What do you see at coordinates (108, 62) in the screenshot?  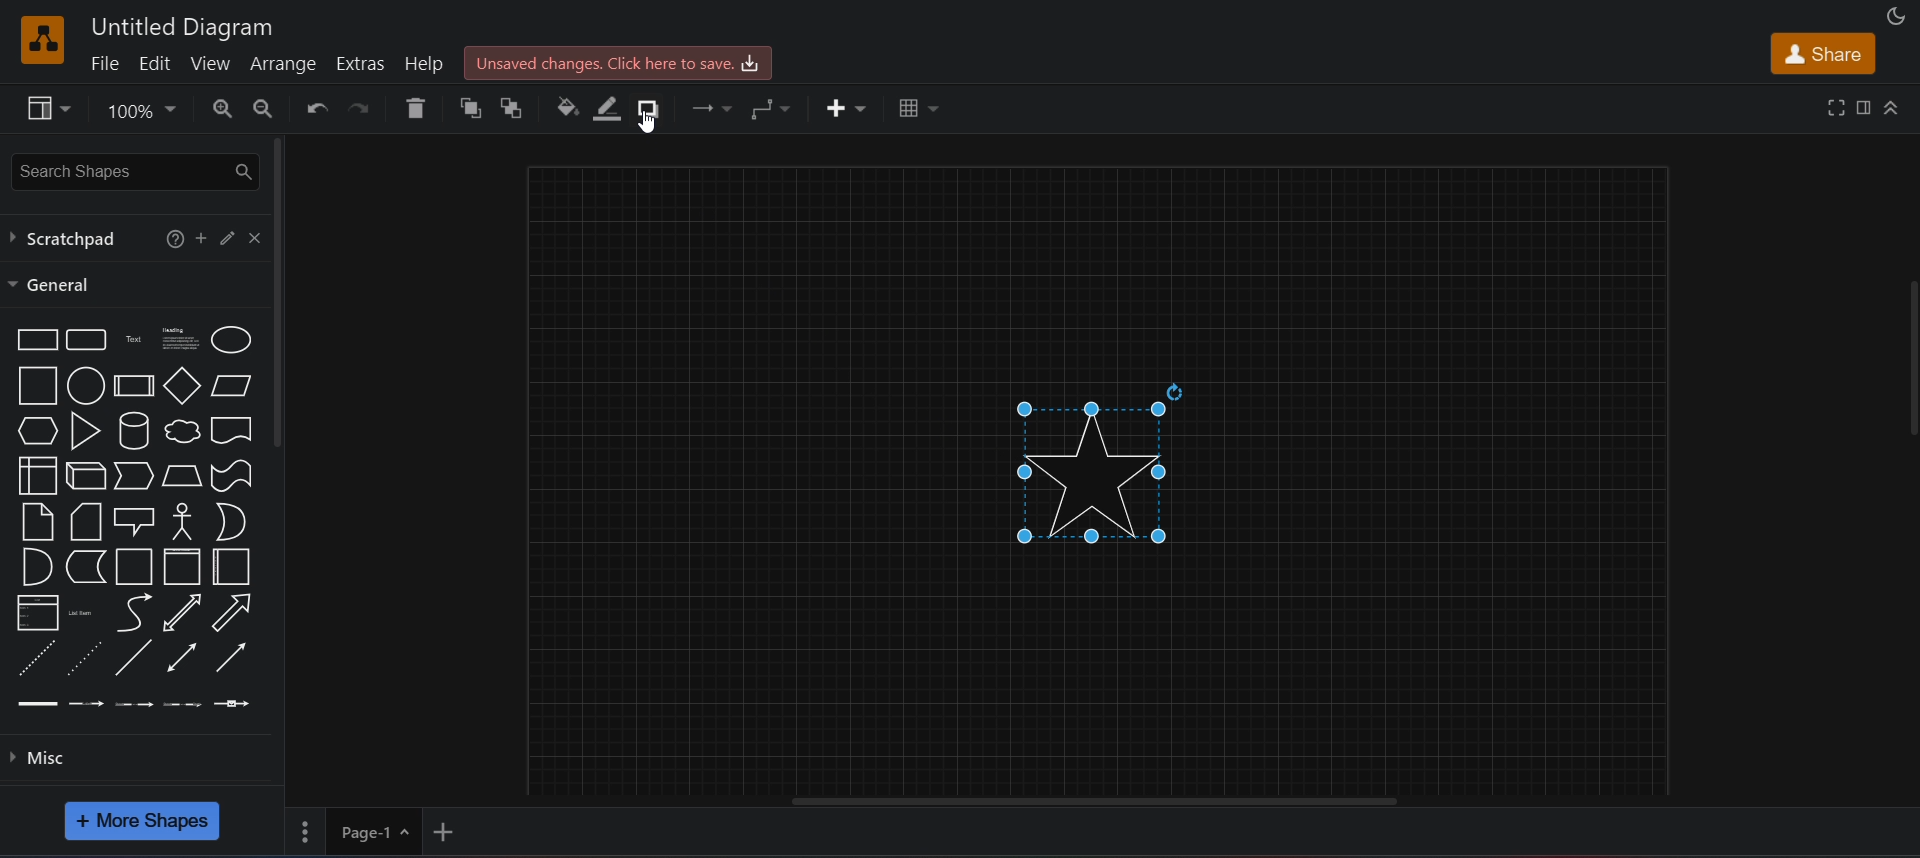 I see `file` at bounding box center [108, 62].